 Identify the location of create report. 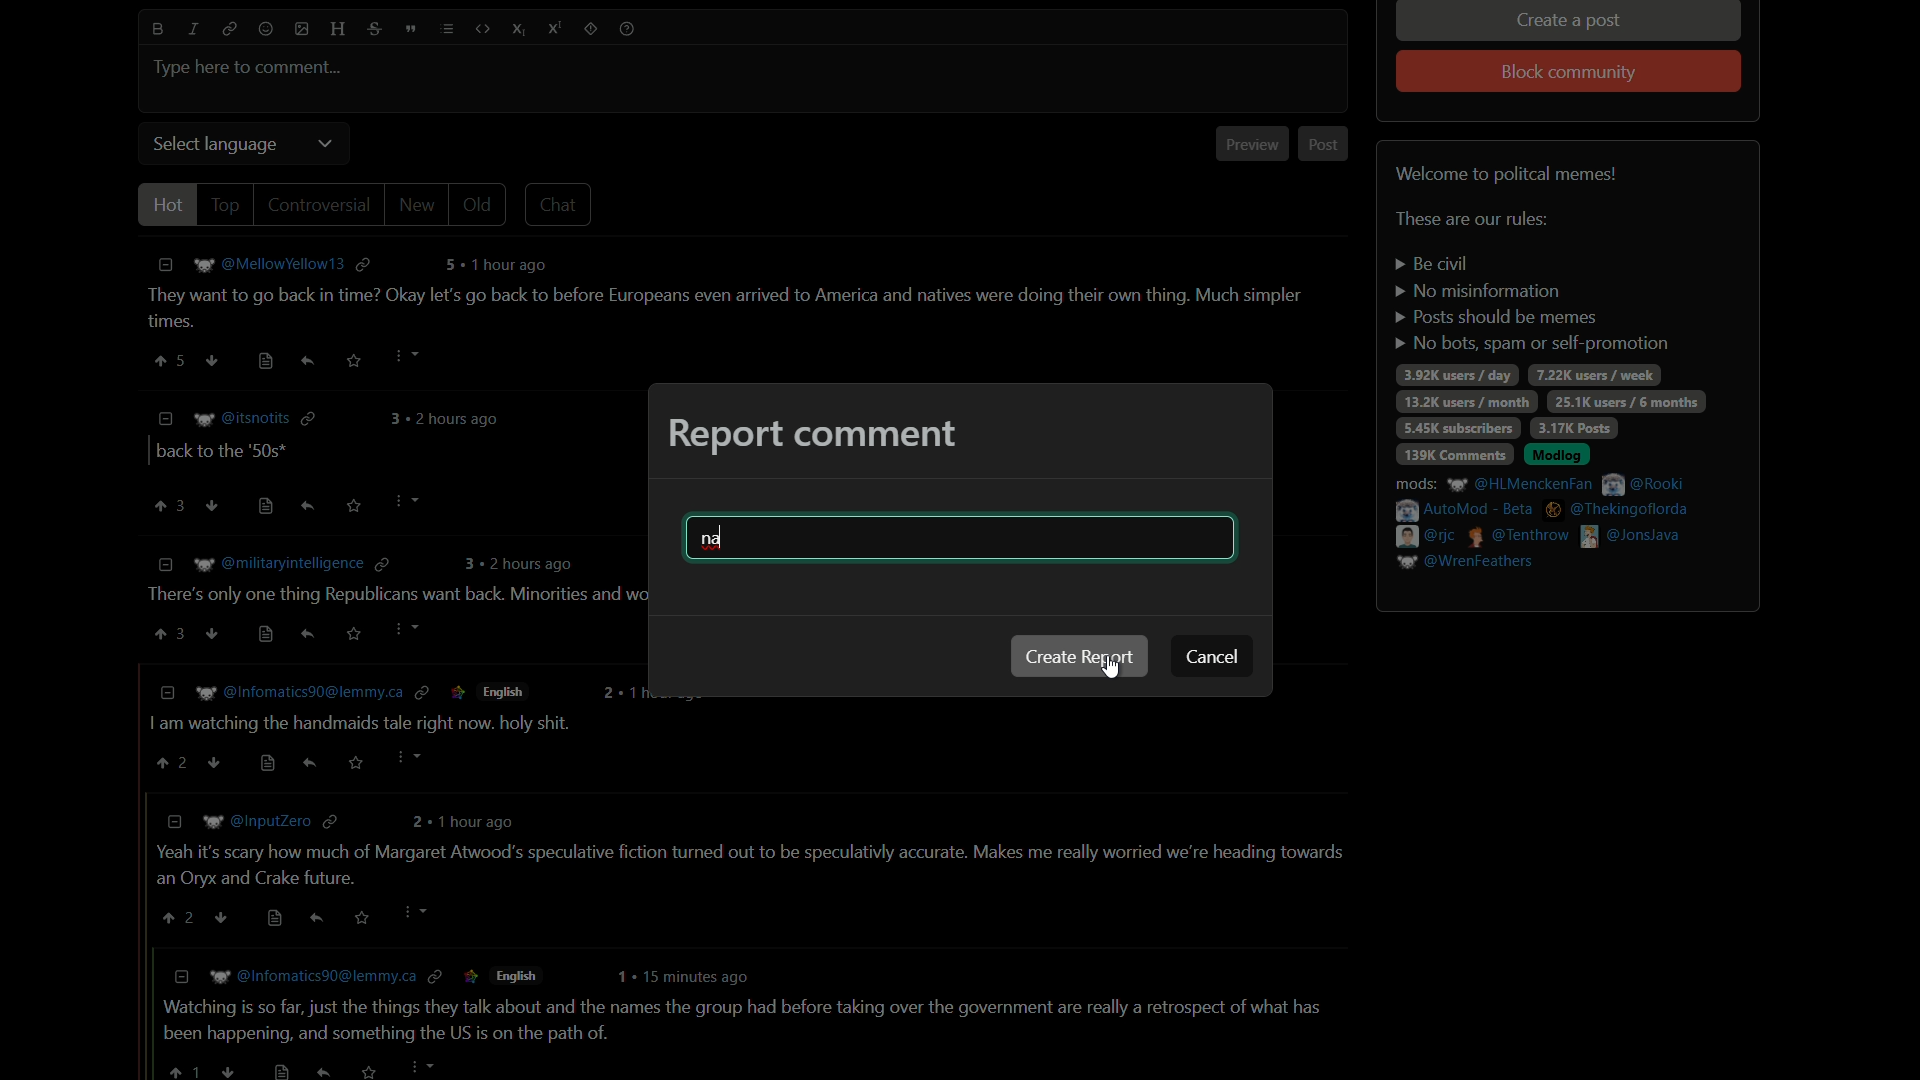
(1078, 655).